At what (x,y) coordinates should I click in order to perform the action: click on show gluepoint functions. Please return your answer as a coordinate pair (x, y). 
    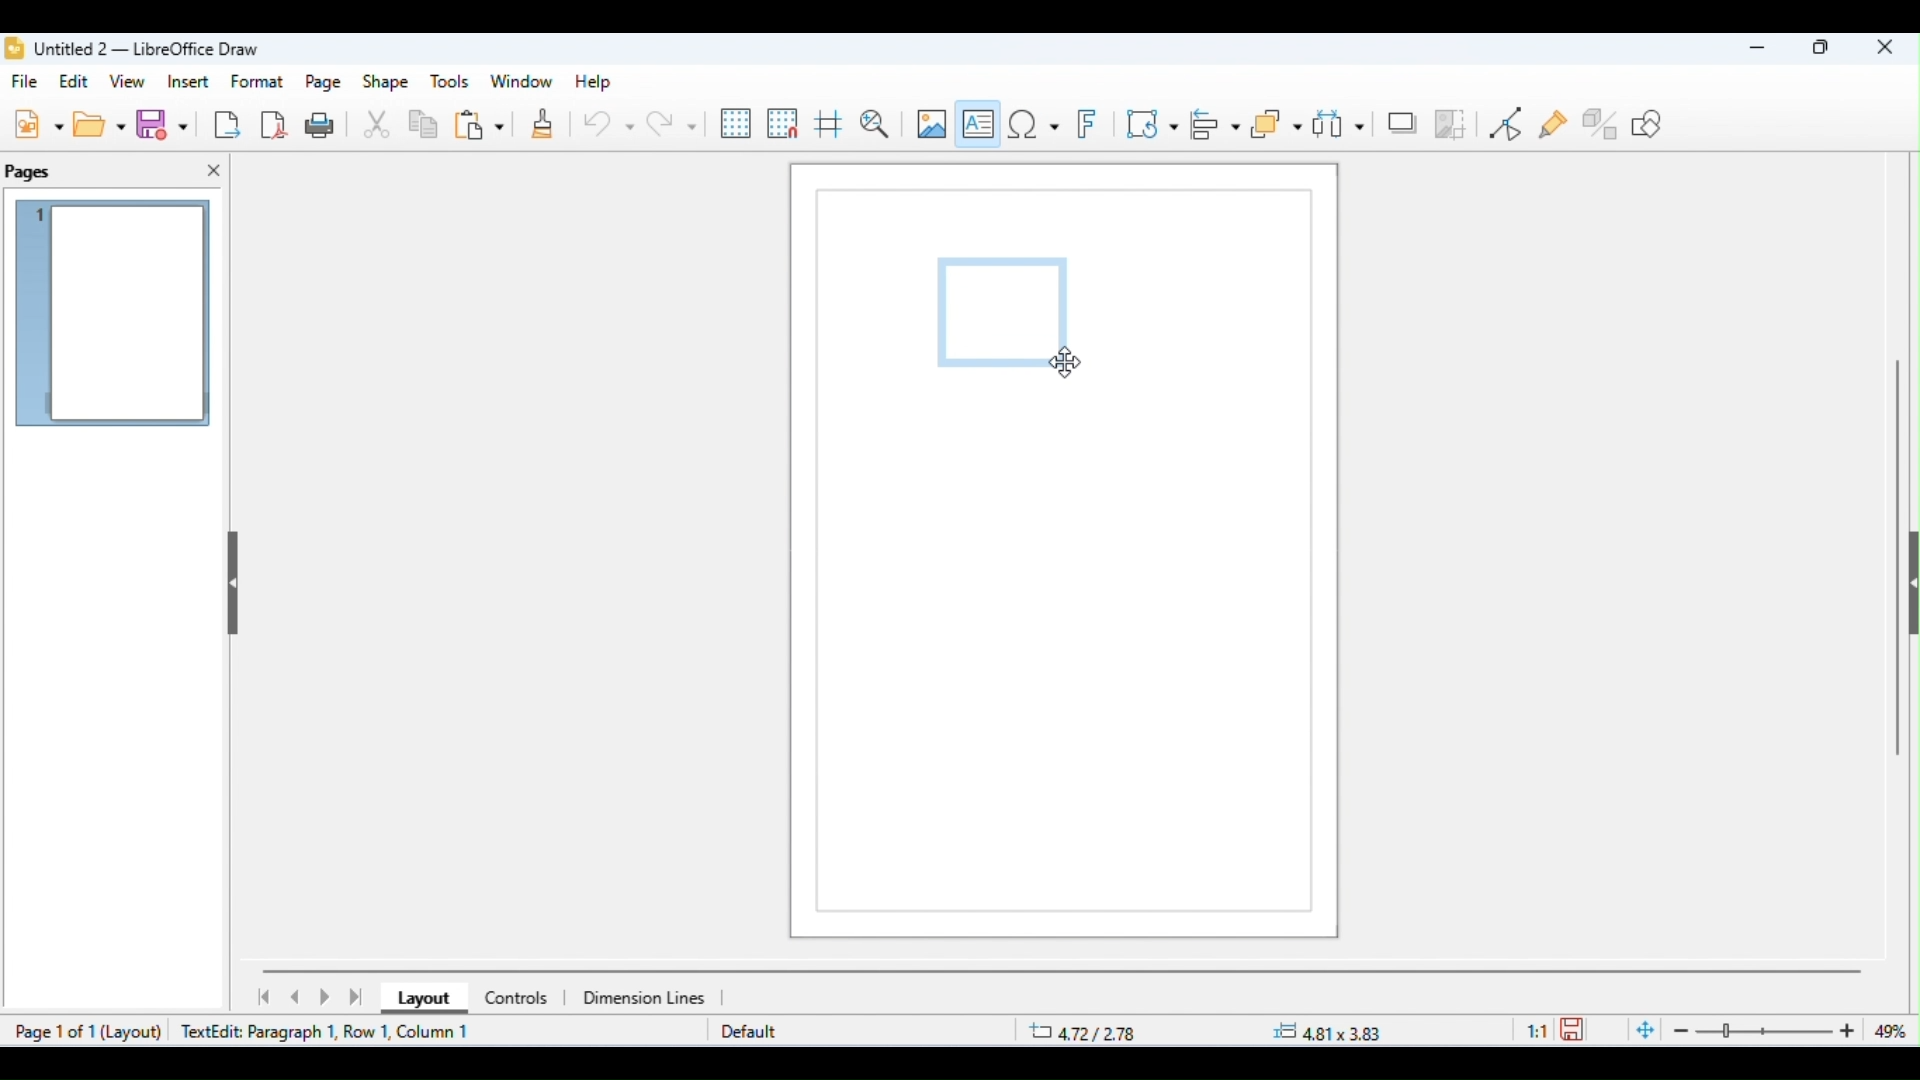
    Looking at the image, I should click on (1555, 126).